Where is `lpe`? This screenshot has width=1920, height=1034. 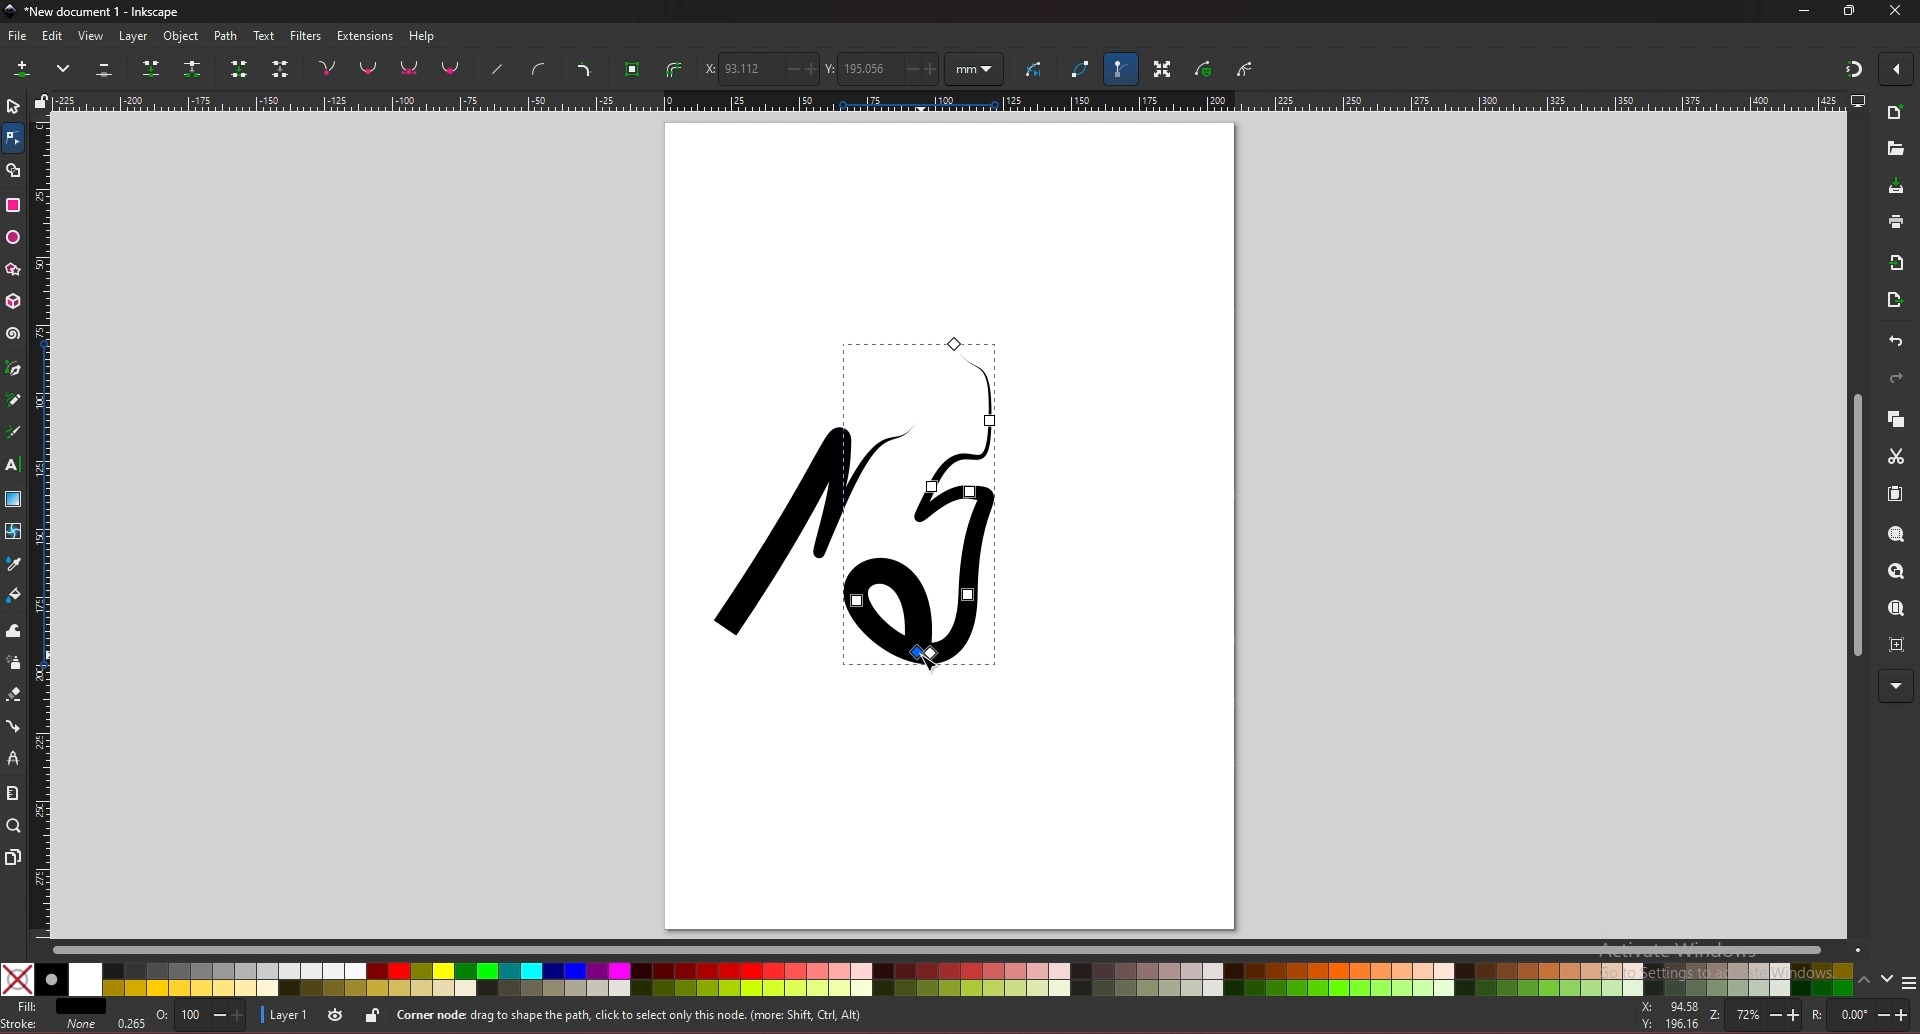 lpe is located at coordinates (15, 759).